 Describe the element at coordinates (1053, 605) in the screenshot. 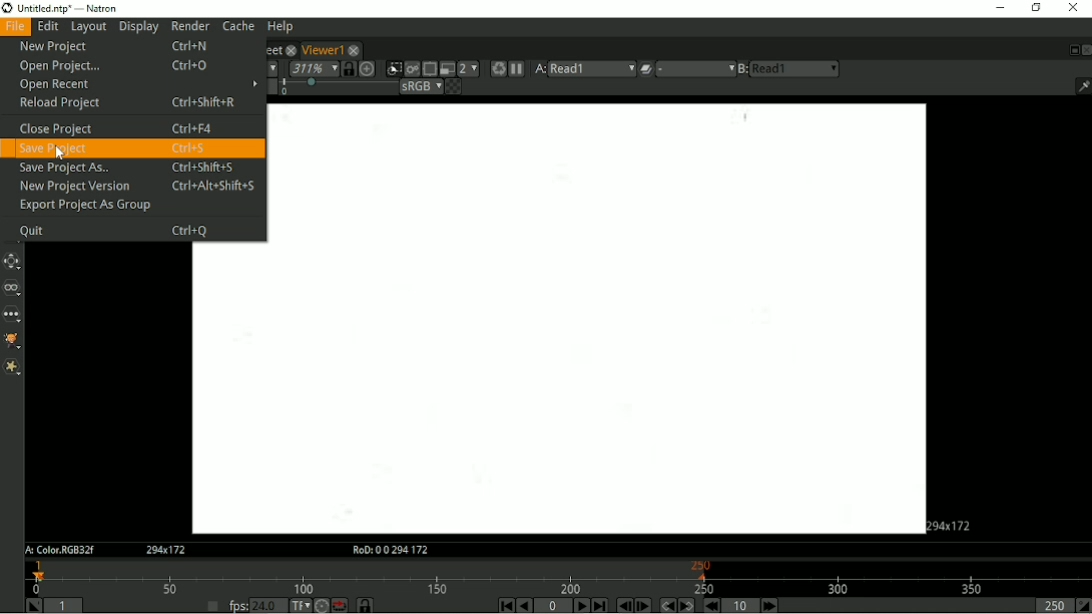

I see `Playback out point` at that location.